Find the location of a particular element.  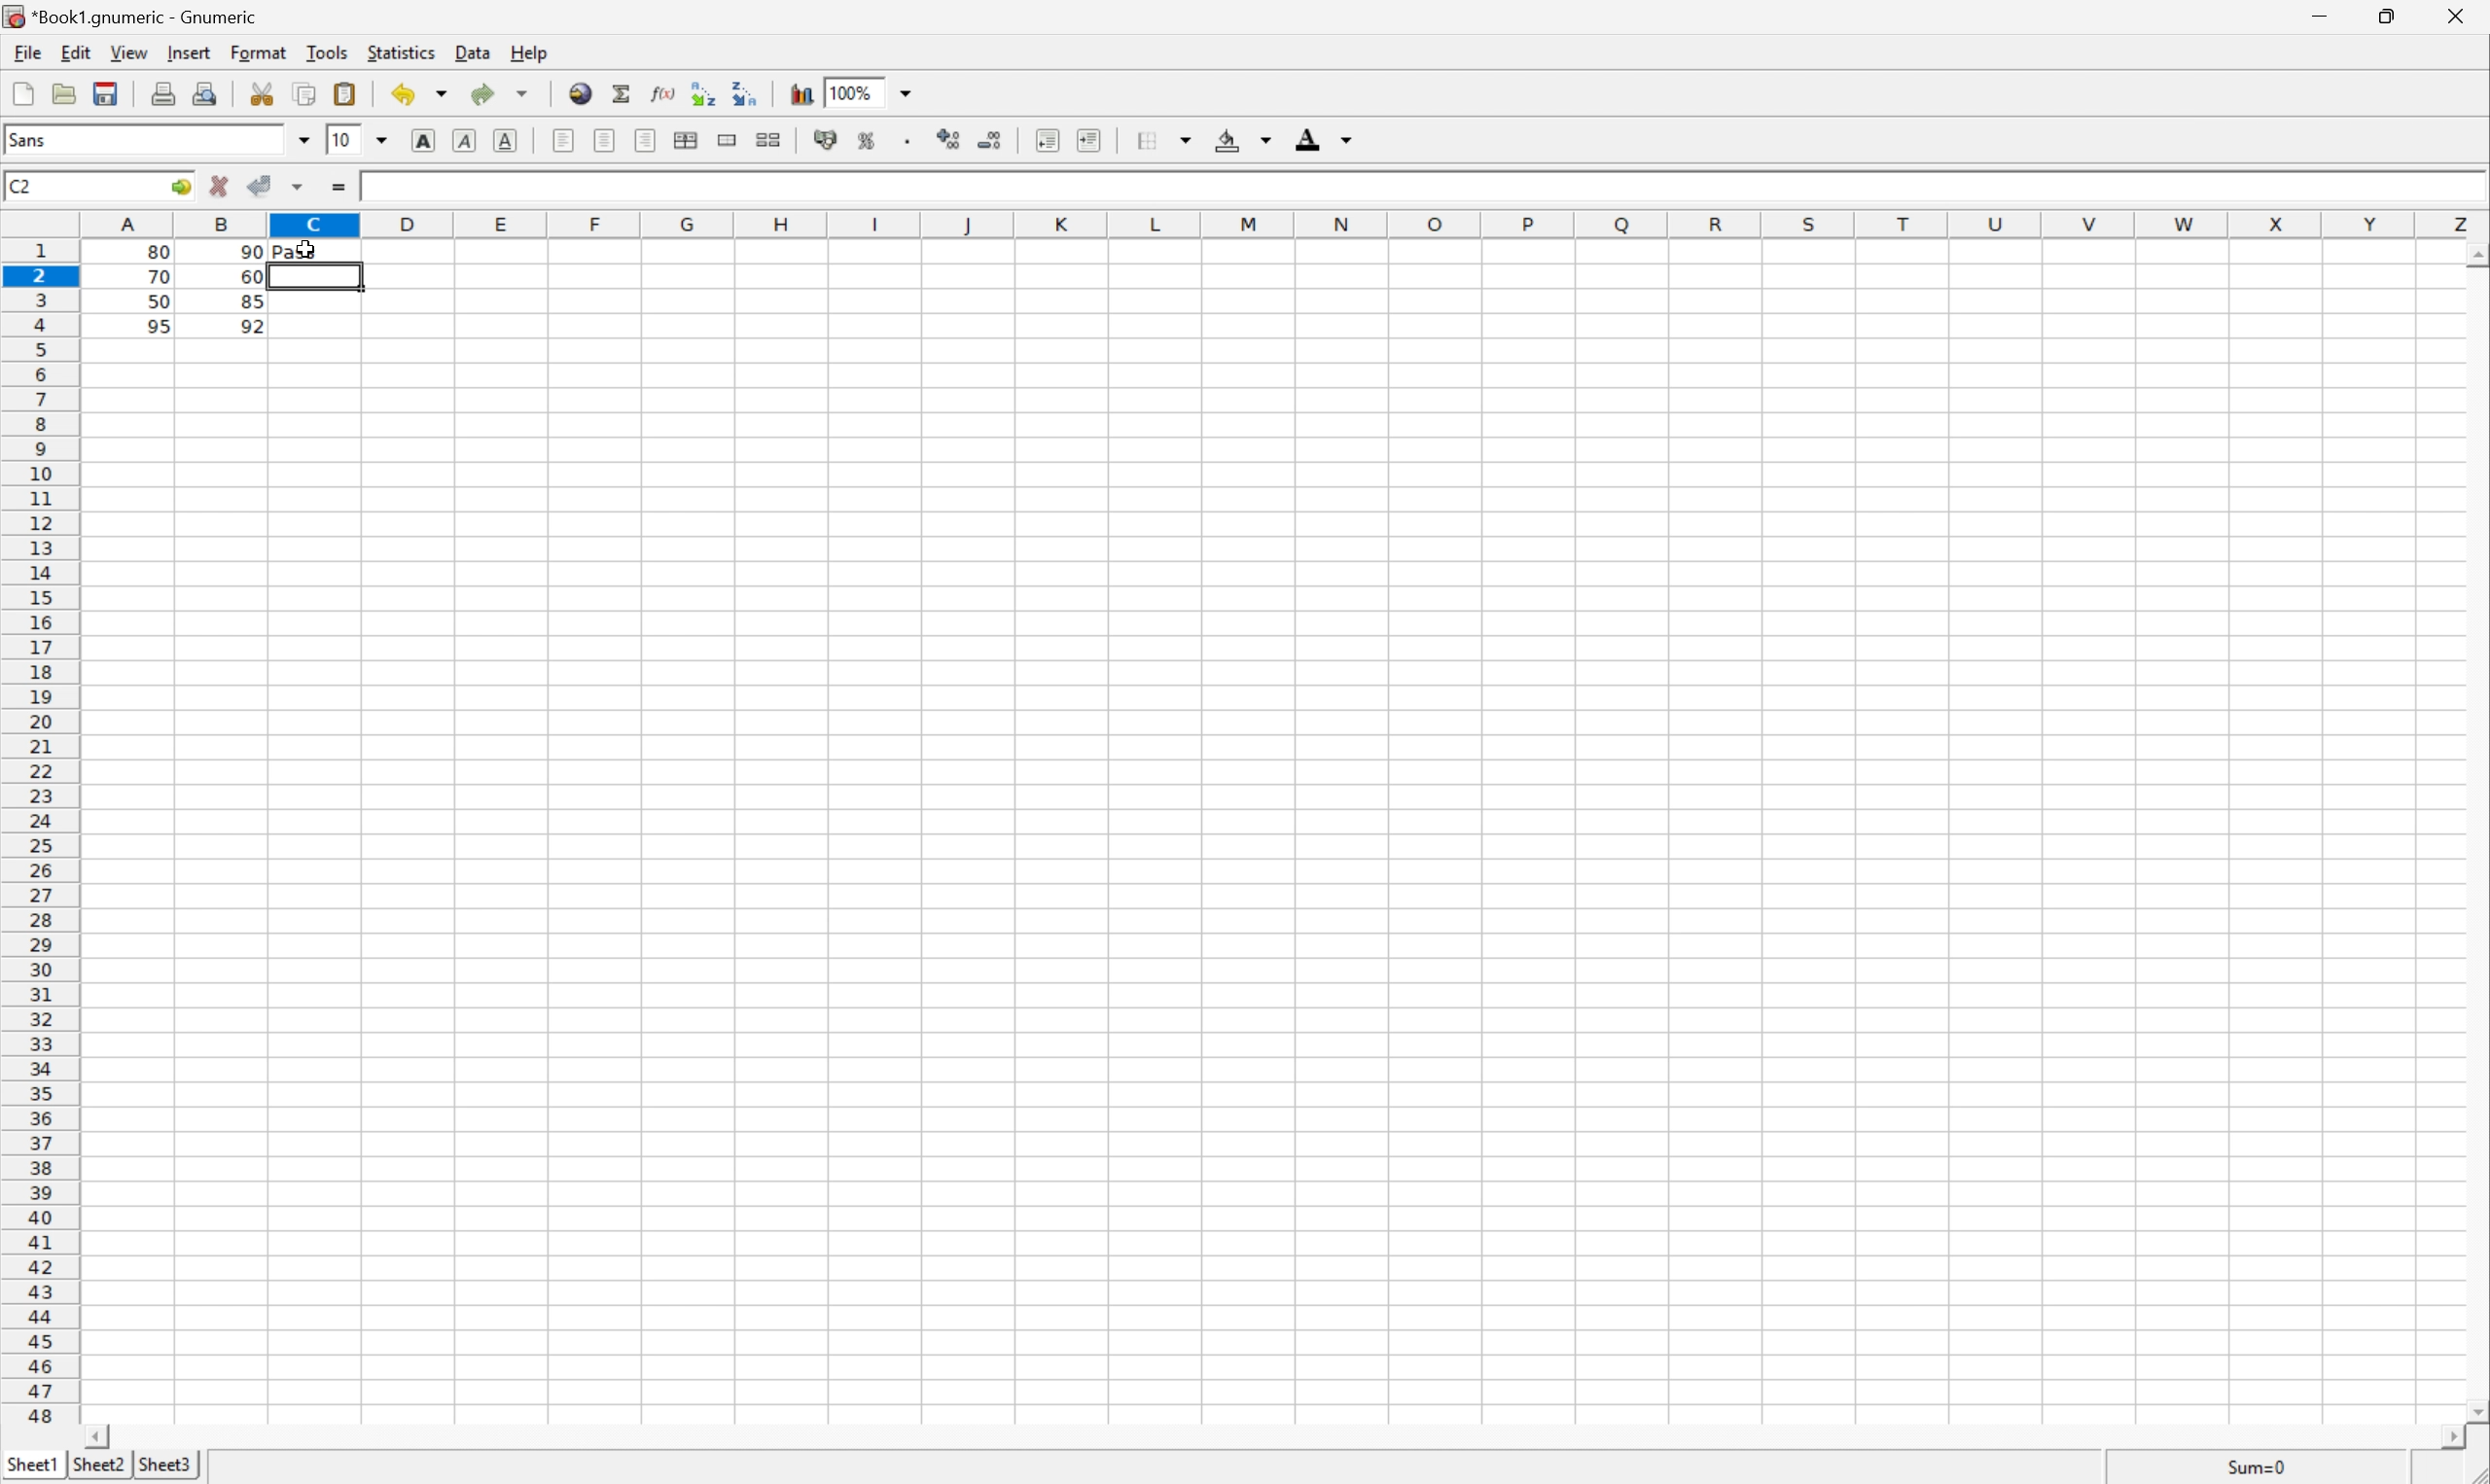

Format the selection as percentage is located at coordinates (870, 137).